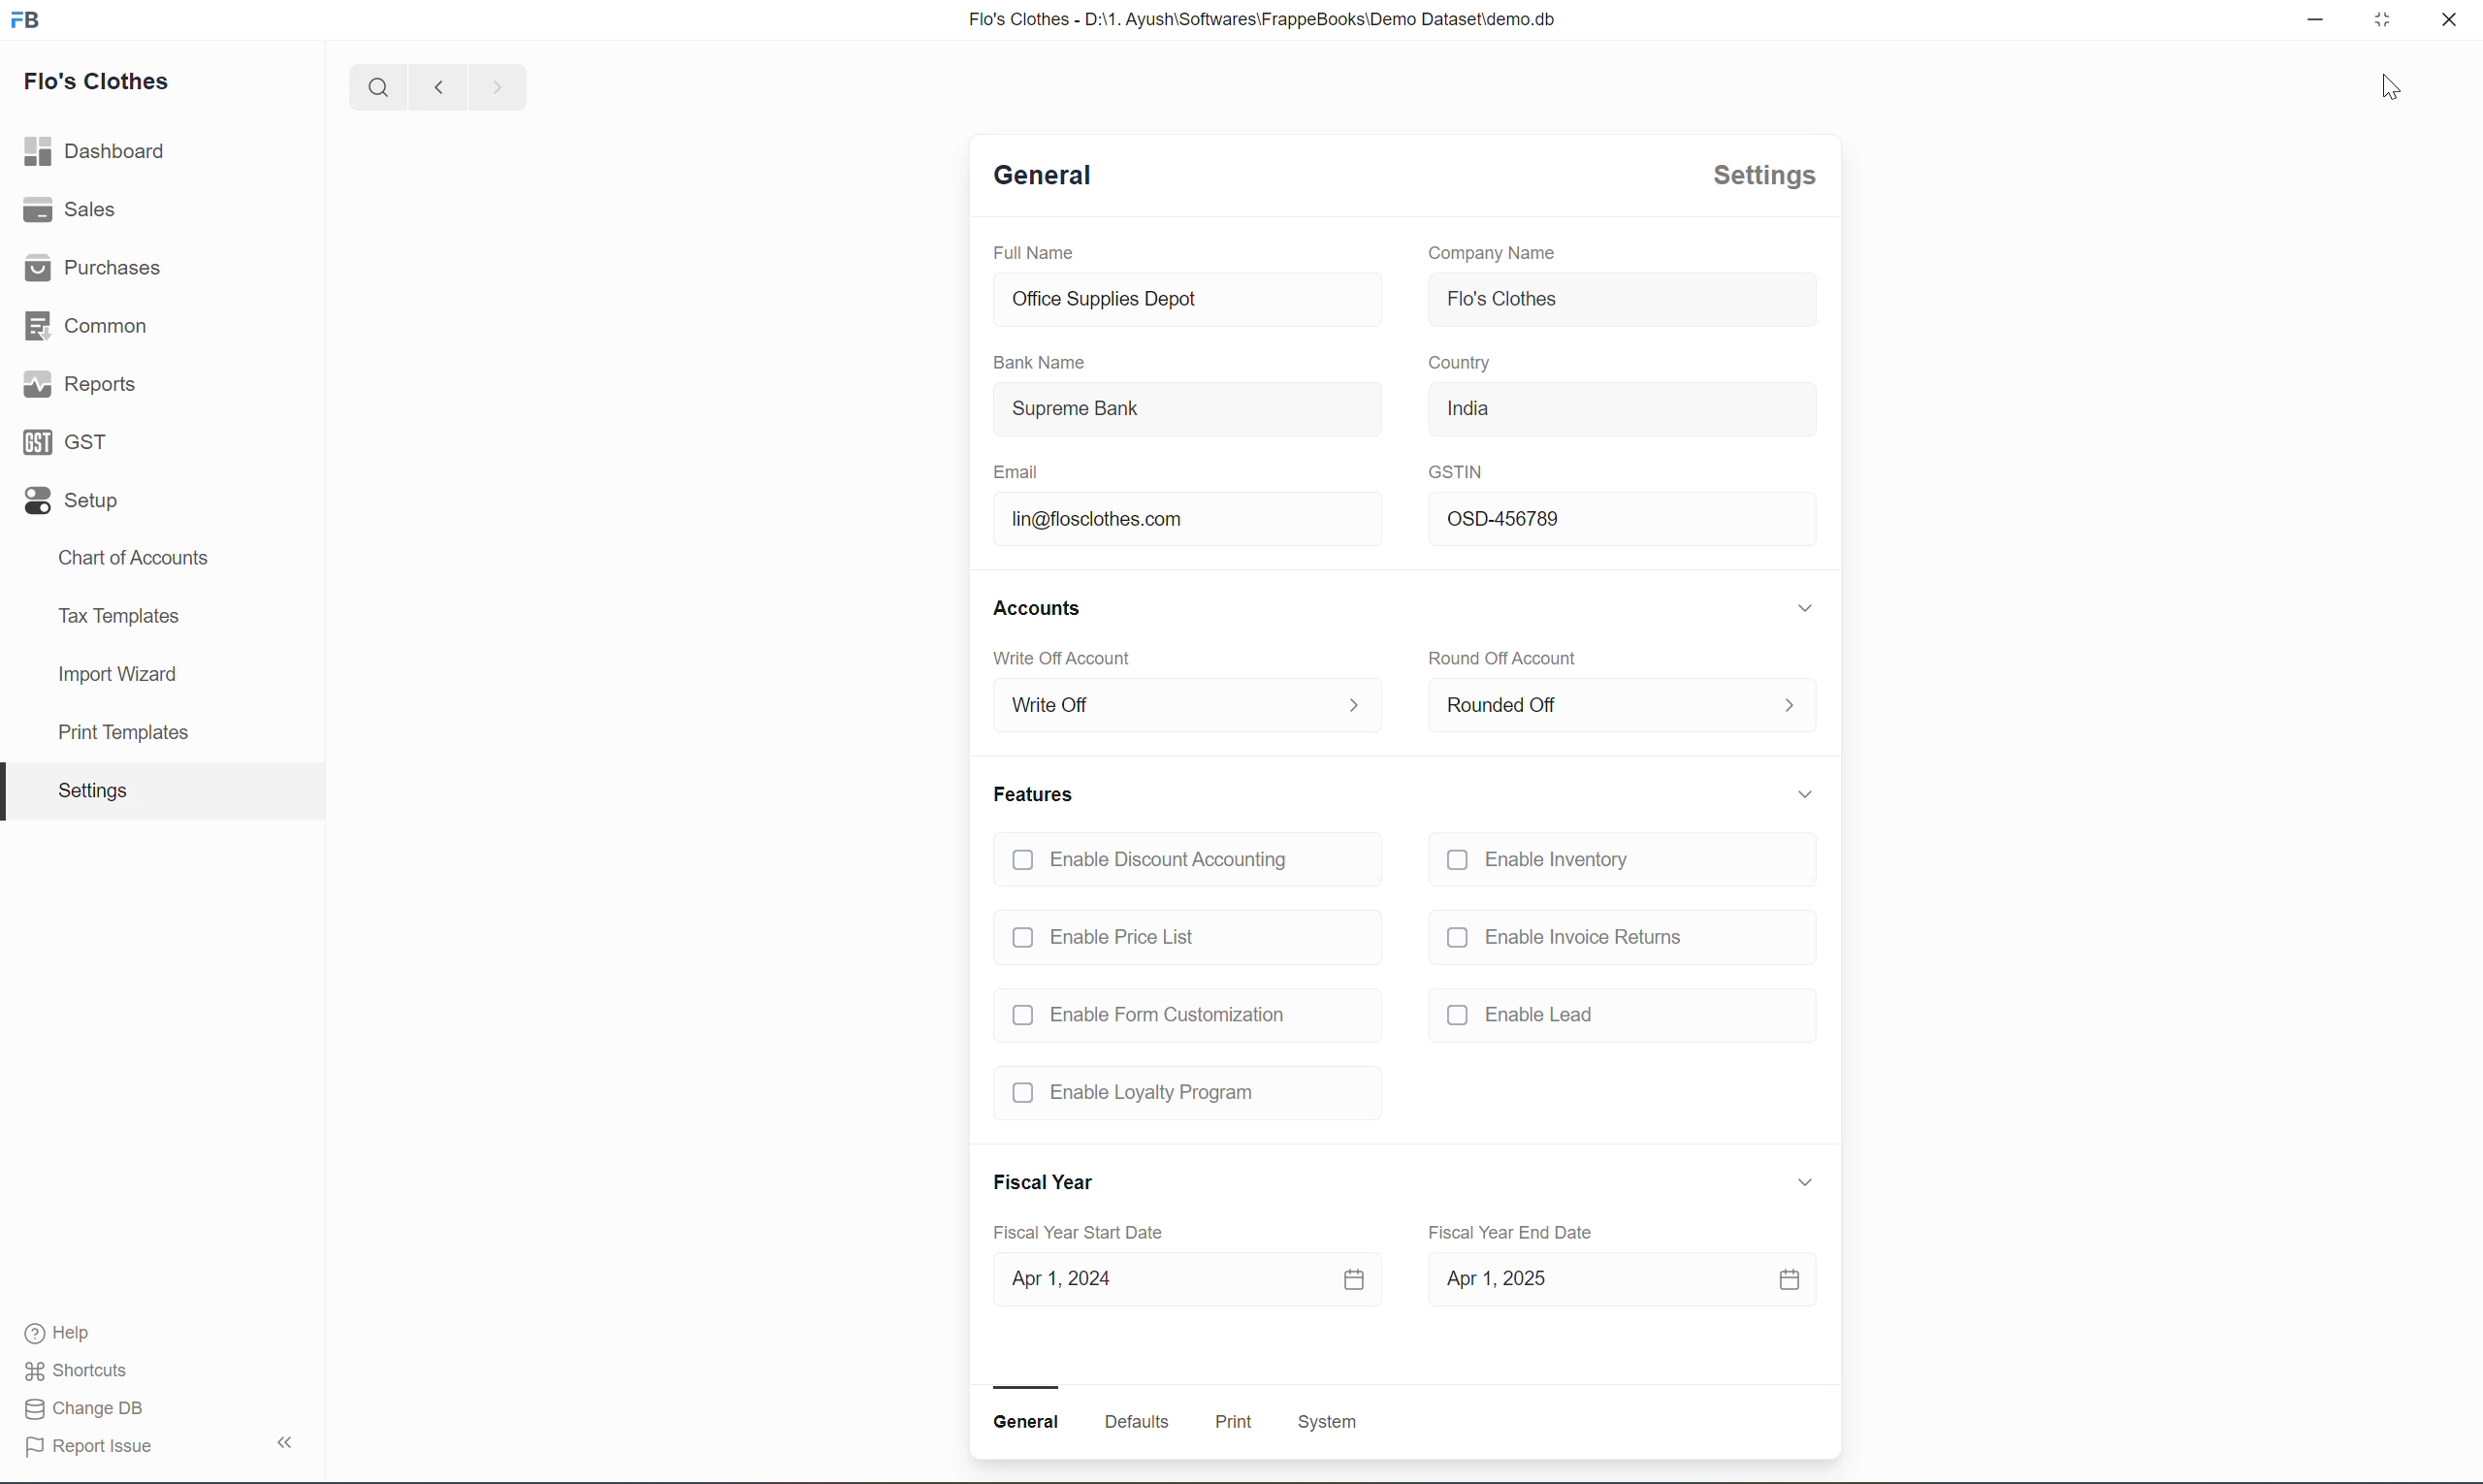 The width and height of the screenshot is (2483, 1484). I want to click on Dashboard, so click(98, 154).